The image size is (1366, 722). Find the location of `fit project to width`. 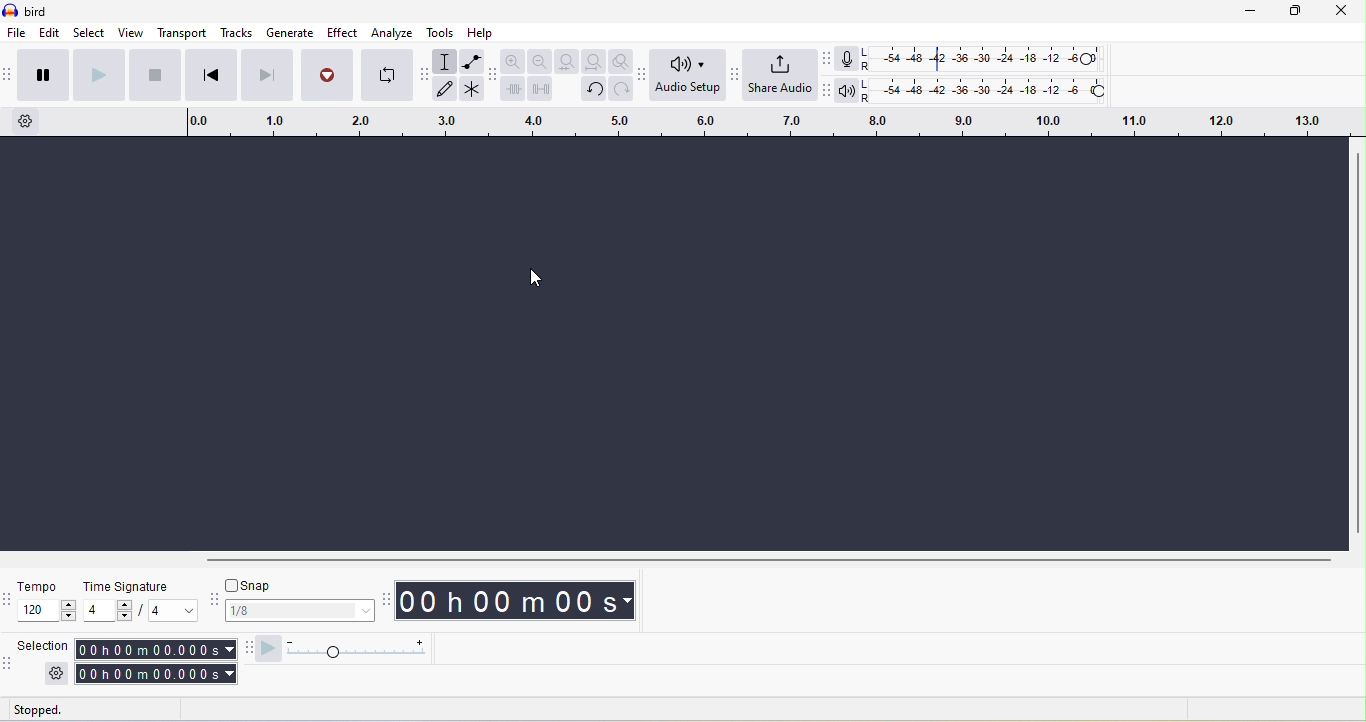

fit project to width is located at coordinates (595, 61).